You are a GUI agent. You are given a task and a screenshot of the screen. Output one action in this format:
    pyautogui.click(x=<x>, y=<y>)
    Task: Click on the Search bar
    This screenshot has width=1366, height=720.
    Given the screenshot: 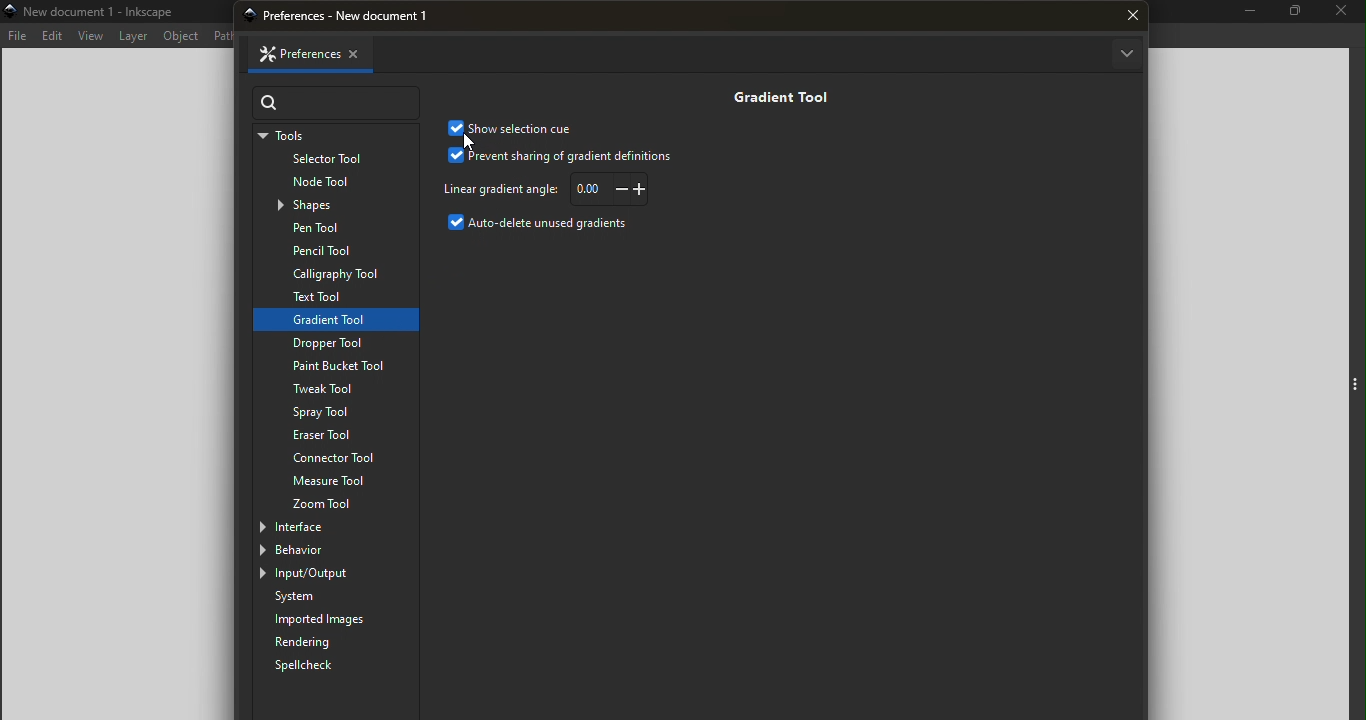 What is the action you would take?
    pyautogui.click(x=338, y=103)
    